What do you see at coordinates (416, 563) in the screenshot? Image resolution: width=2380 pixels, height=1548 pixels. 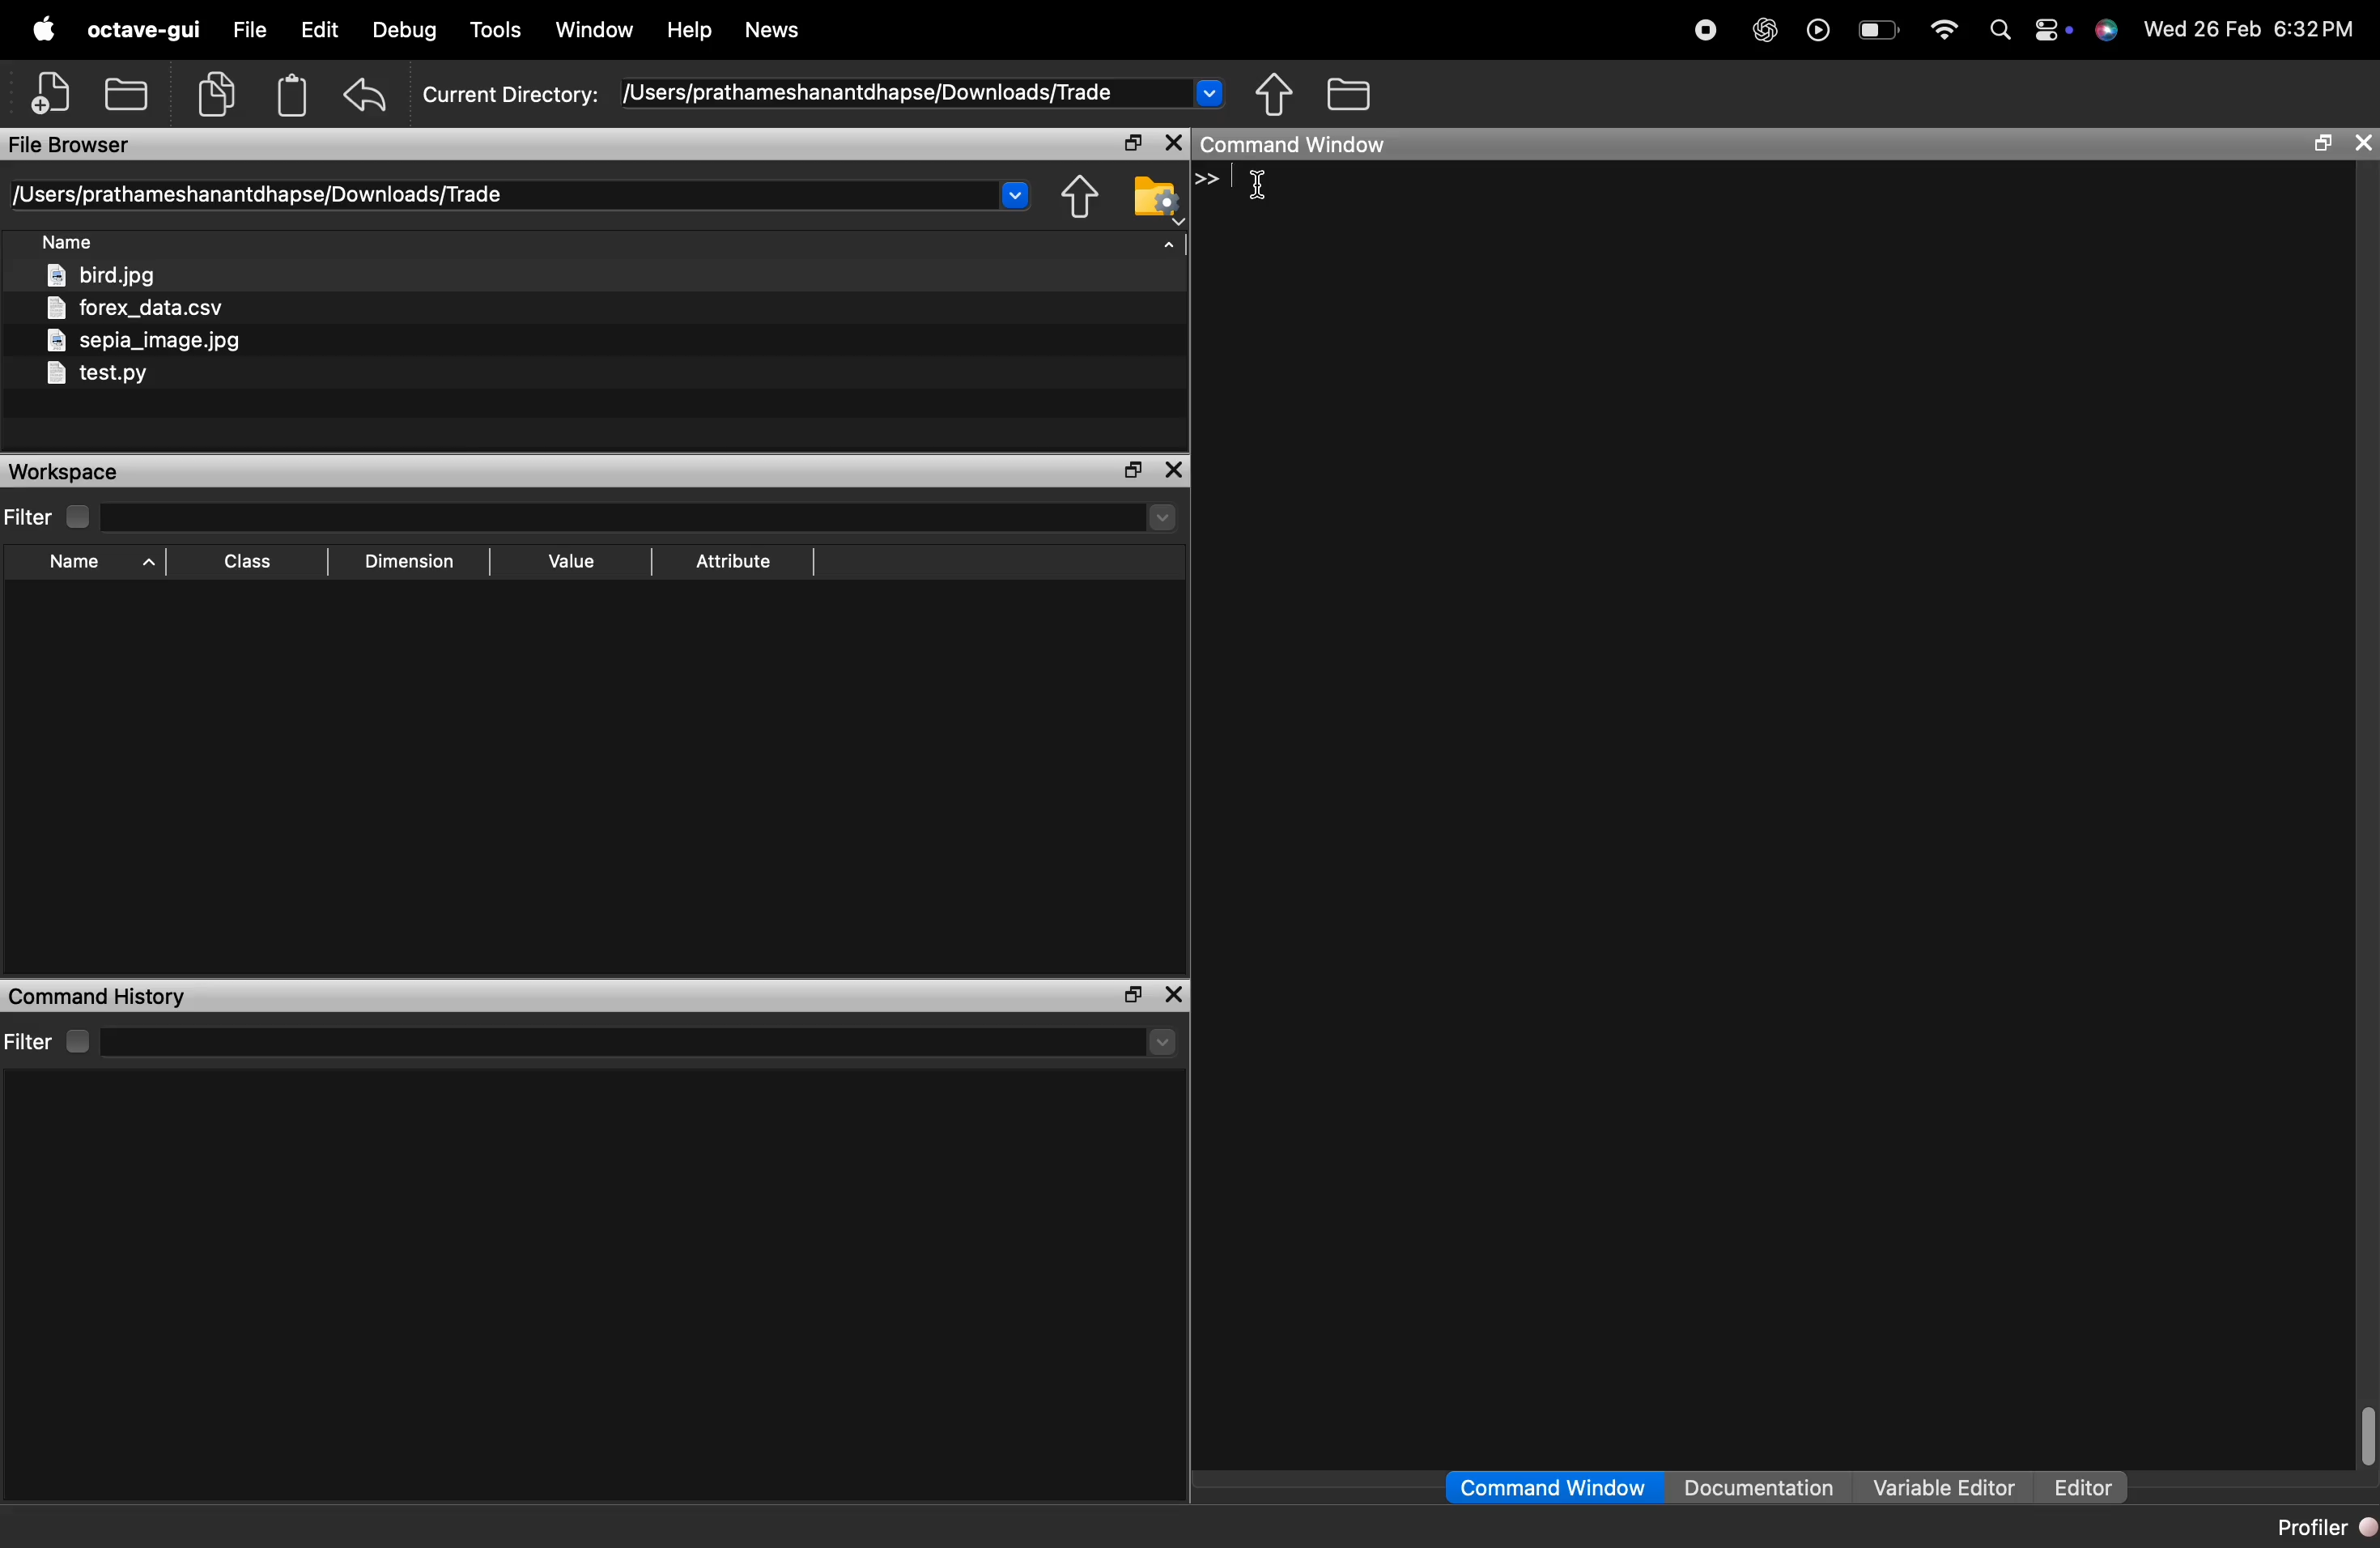 I see `dimension` at bounding box center [416, 563].